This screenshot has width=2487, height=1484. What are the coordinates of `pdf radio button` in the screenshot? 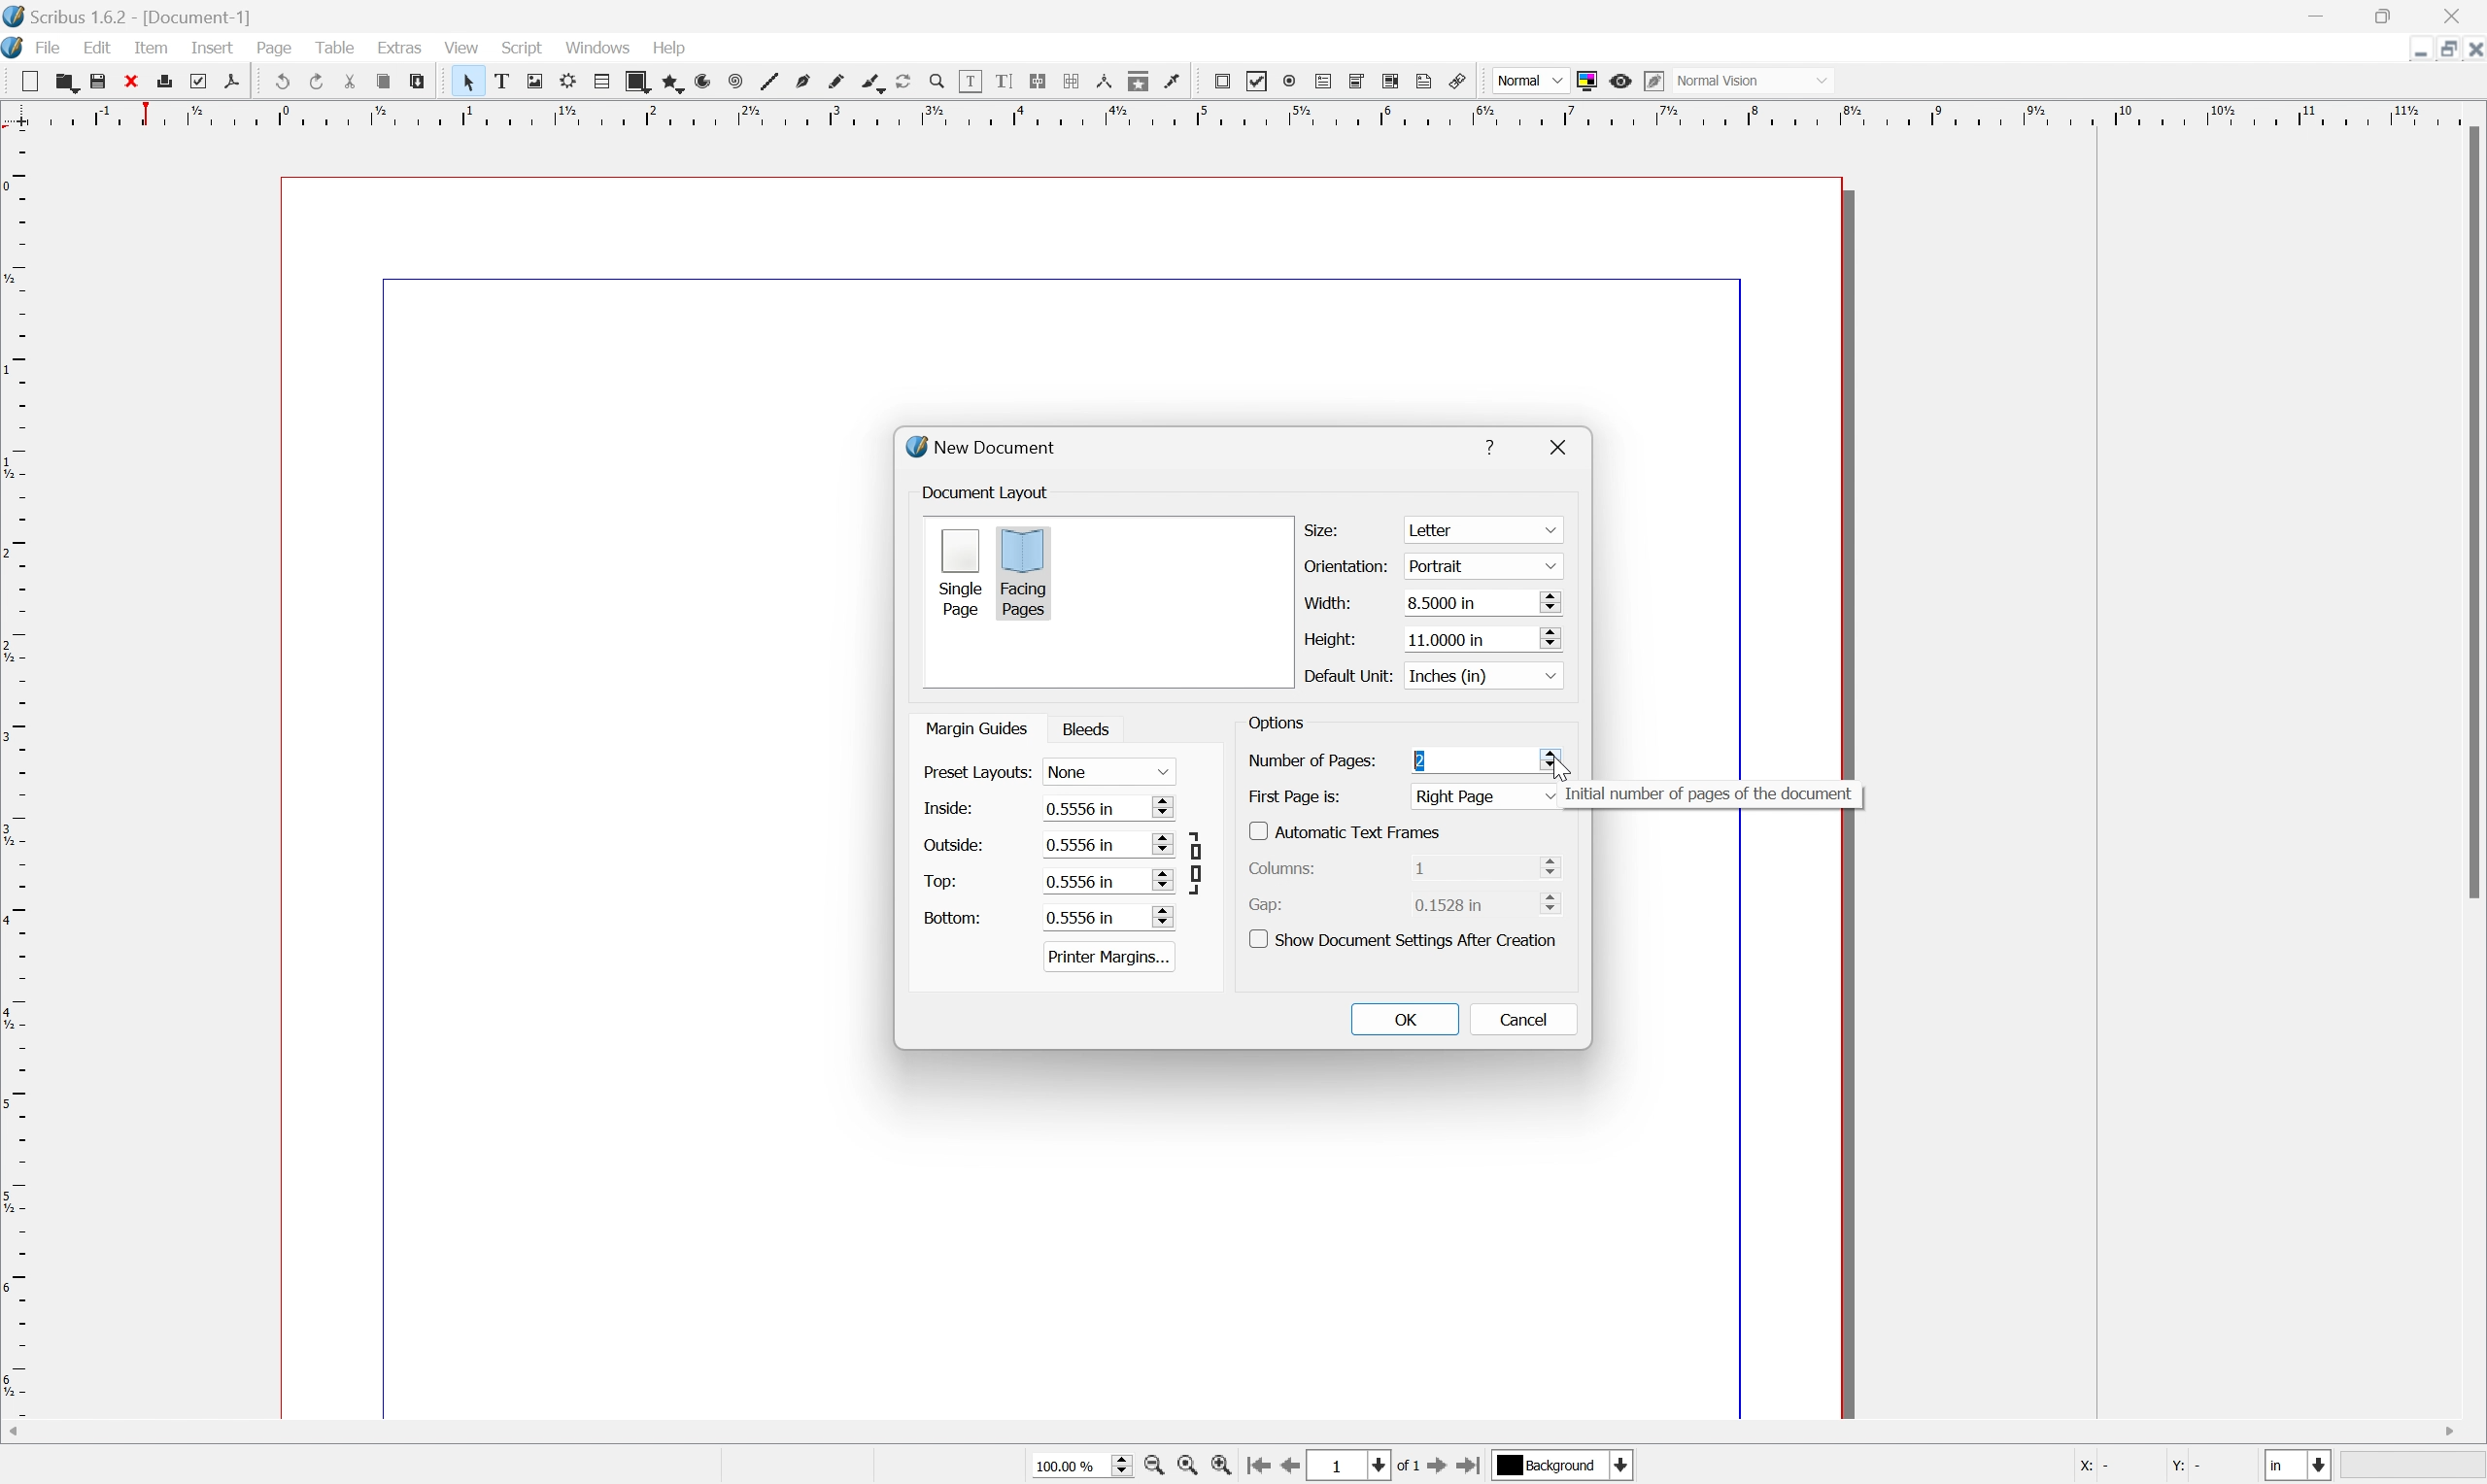 It's located at (1290, 78).